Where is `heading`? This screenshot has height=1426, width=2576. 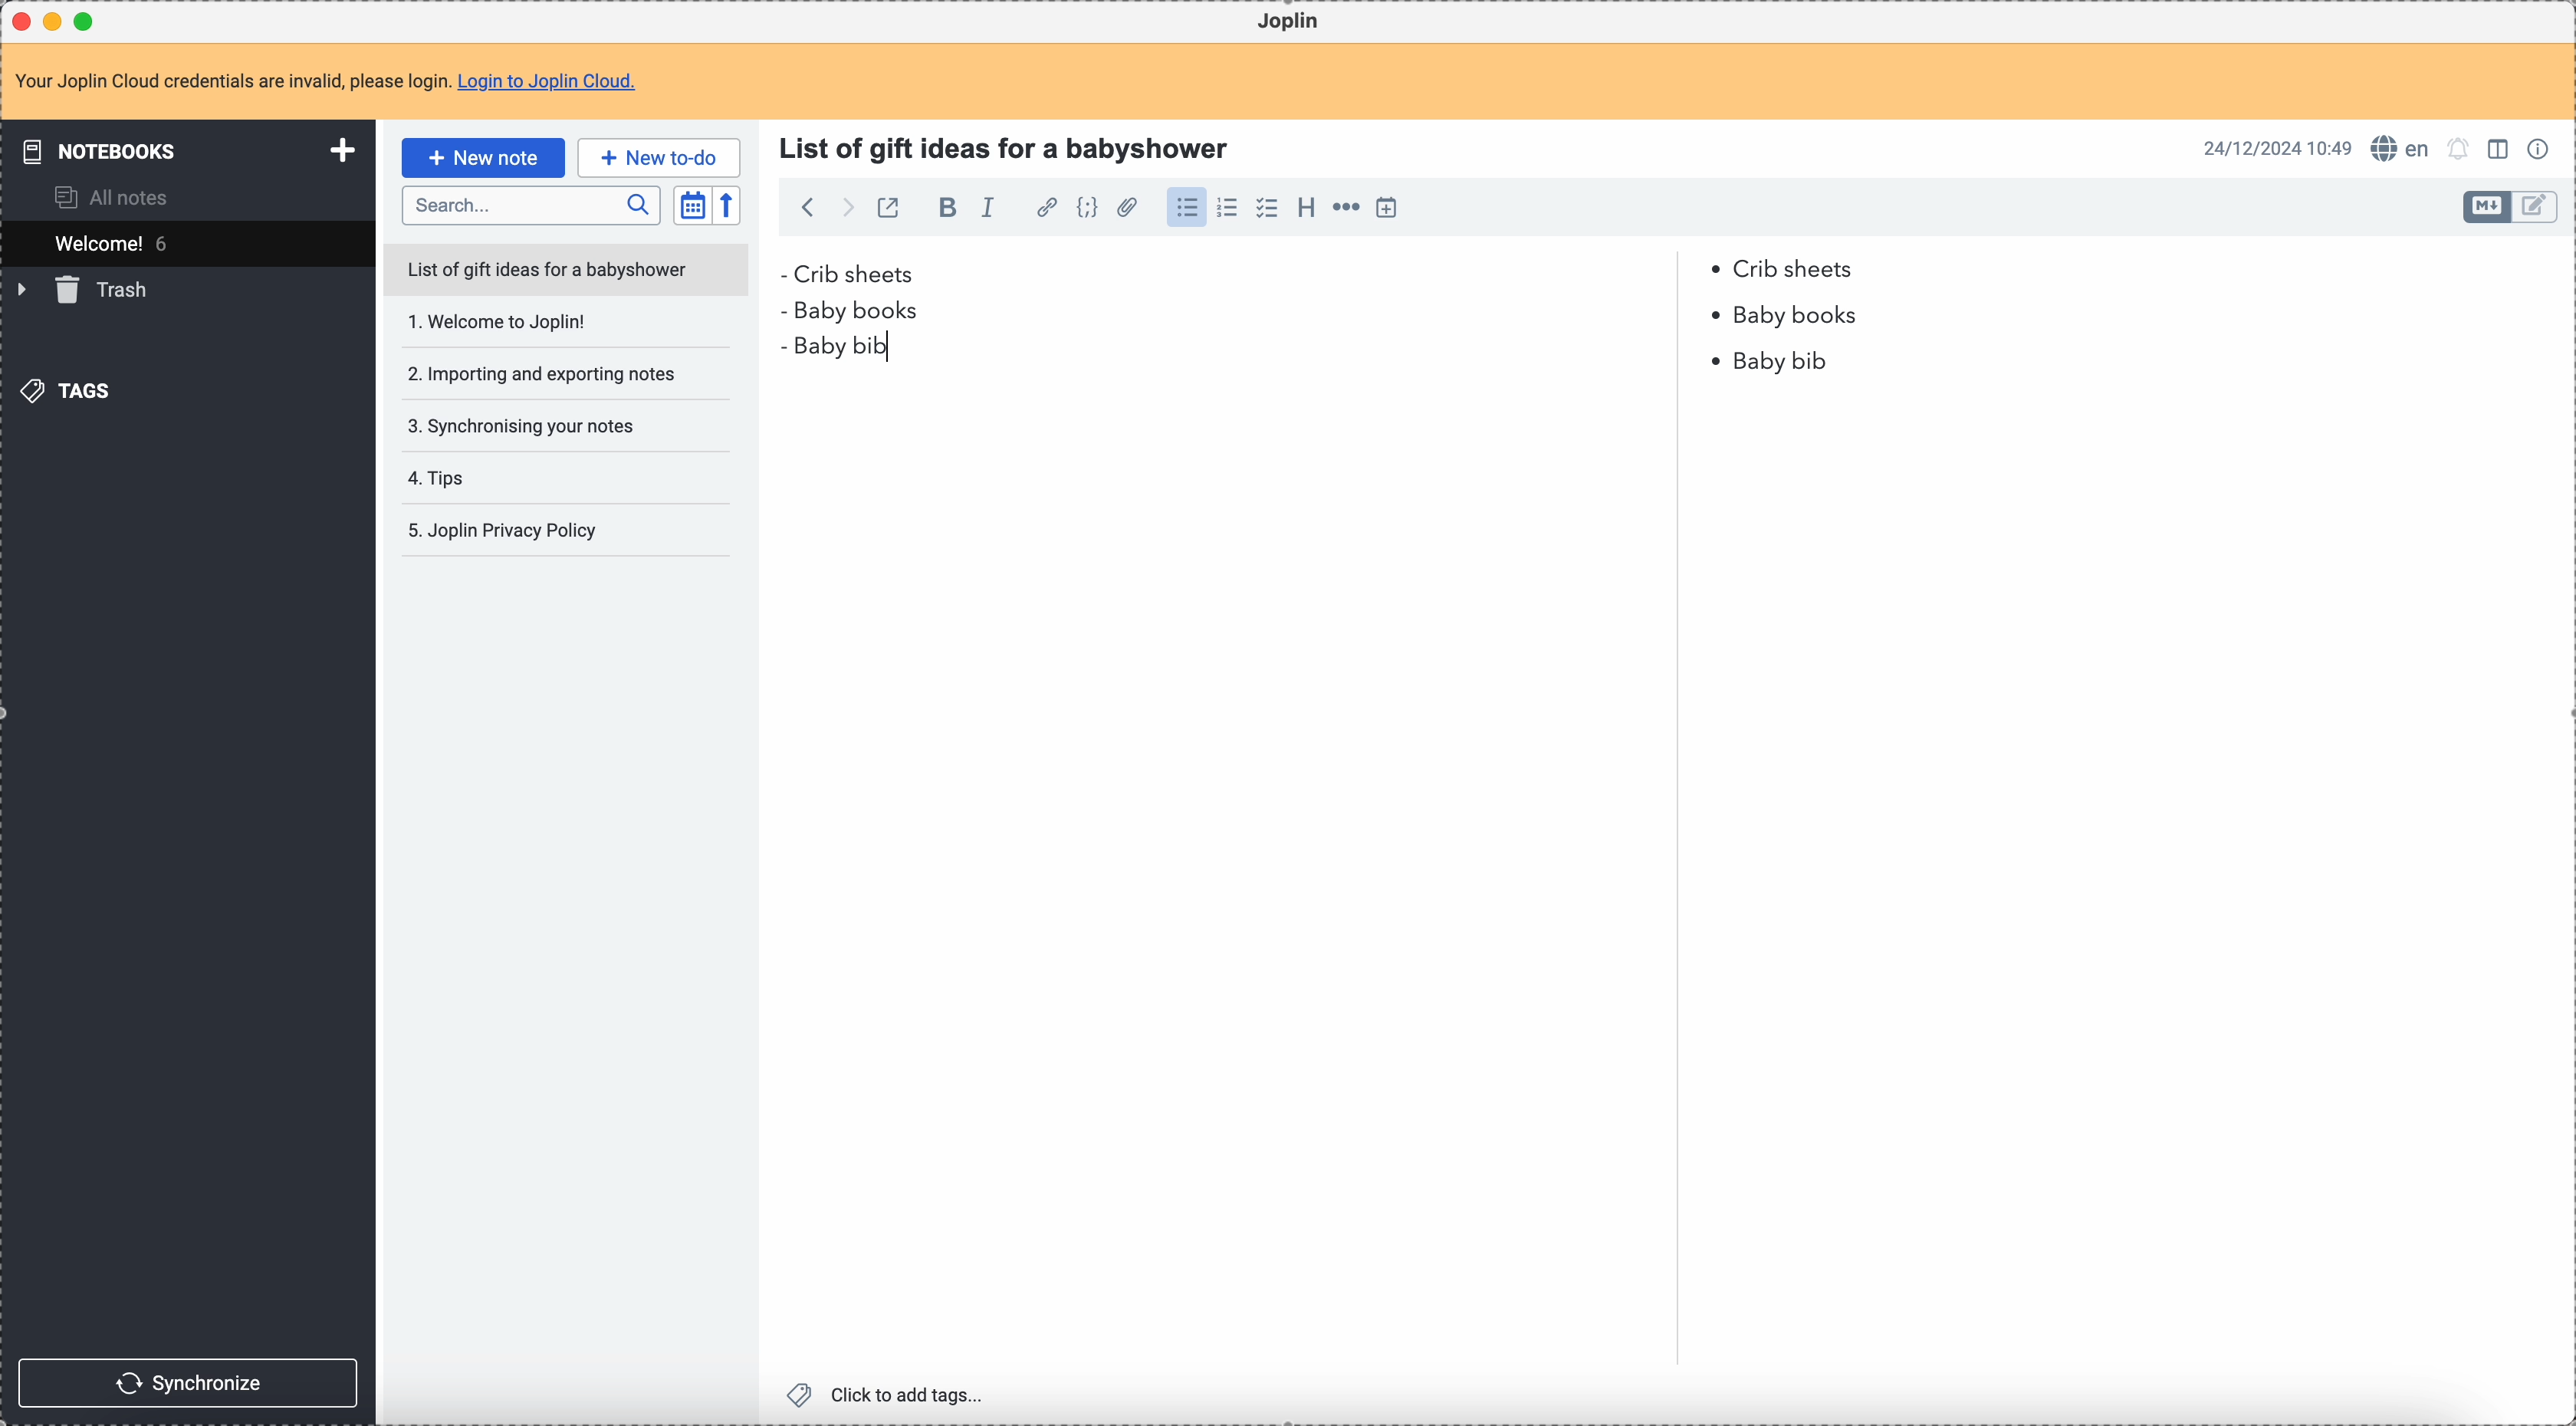 heading is located at coordinates (1306, 212).